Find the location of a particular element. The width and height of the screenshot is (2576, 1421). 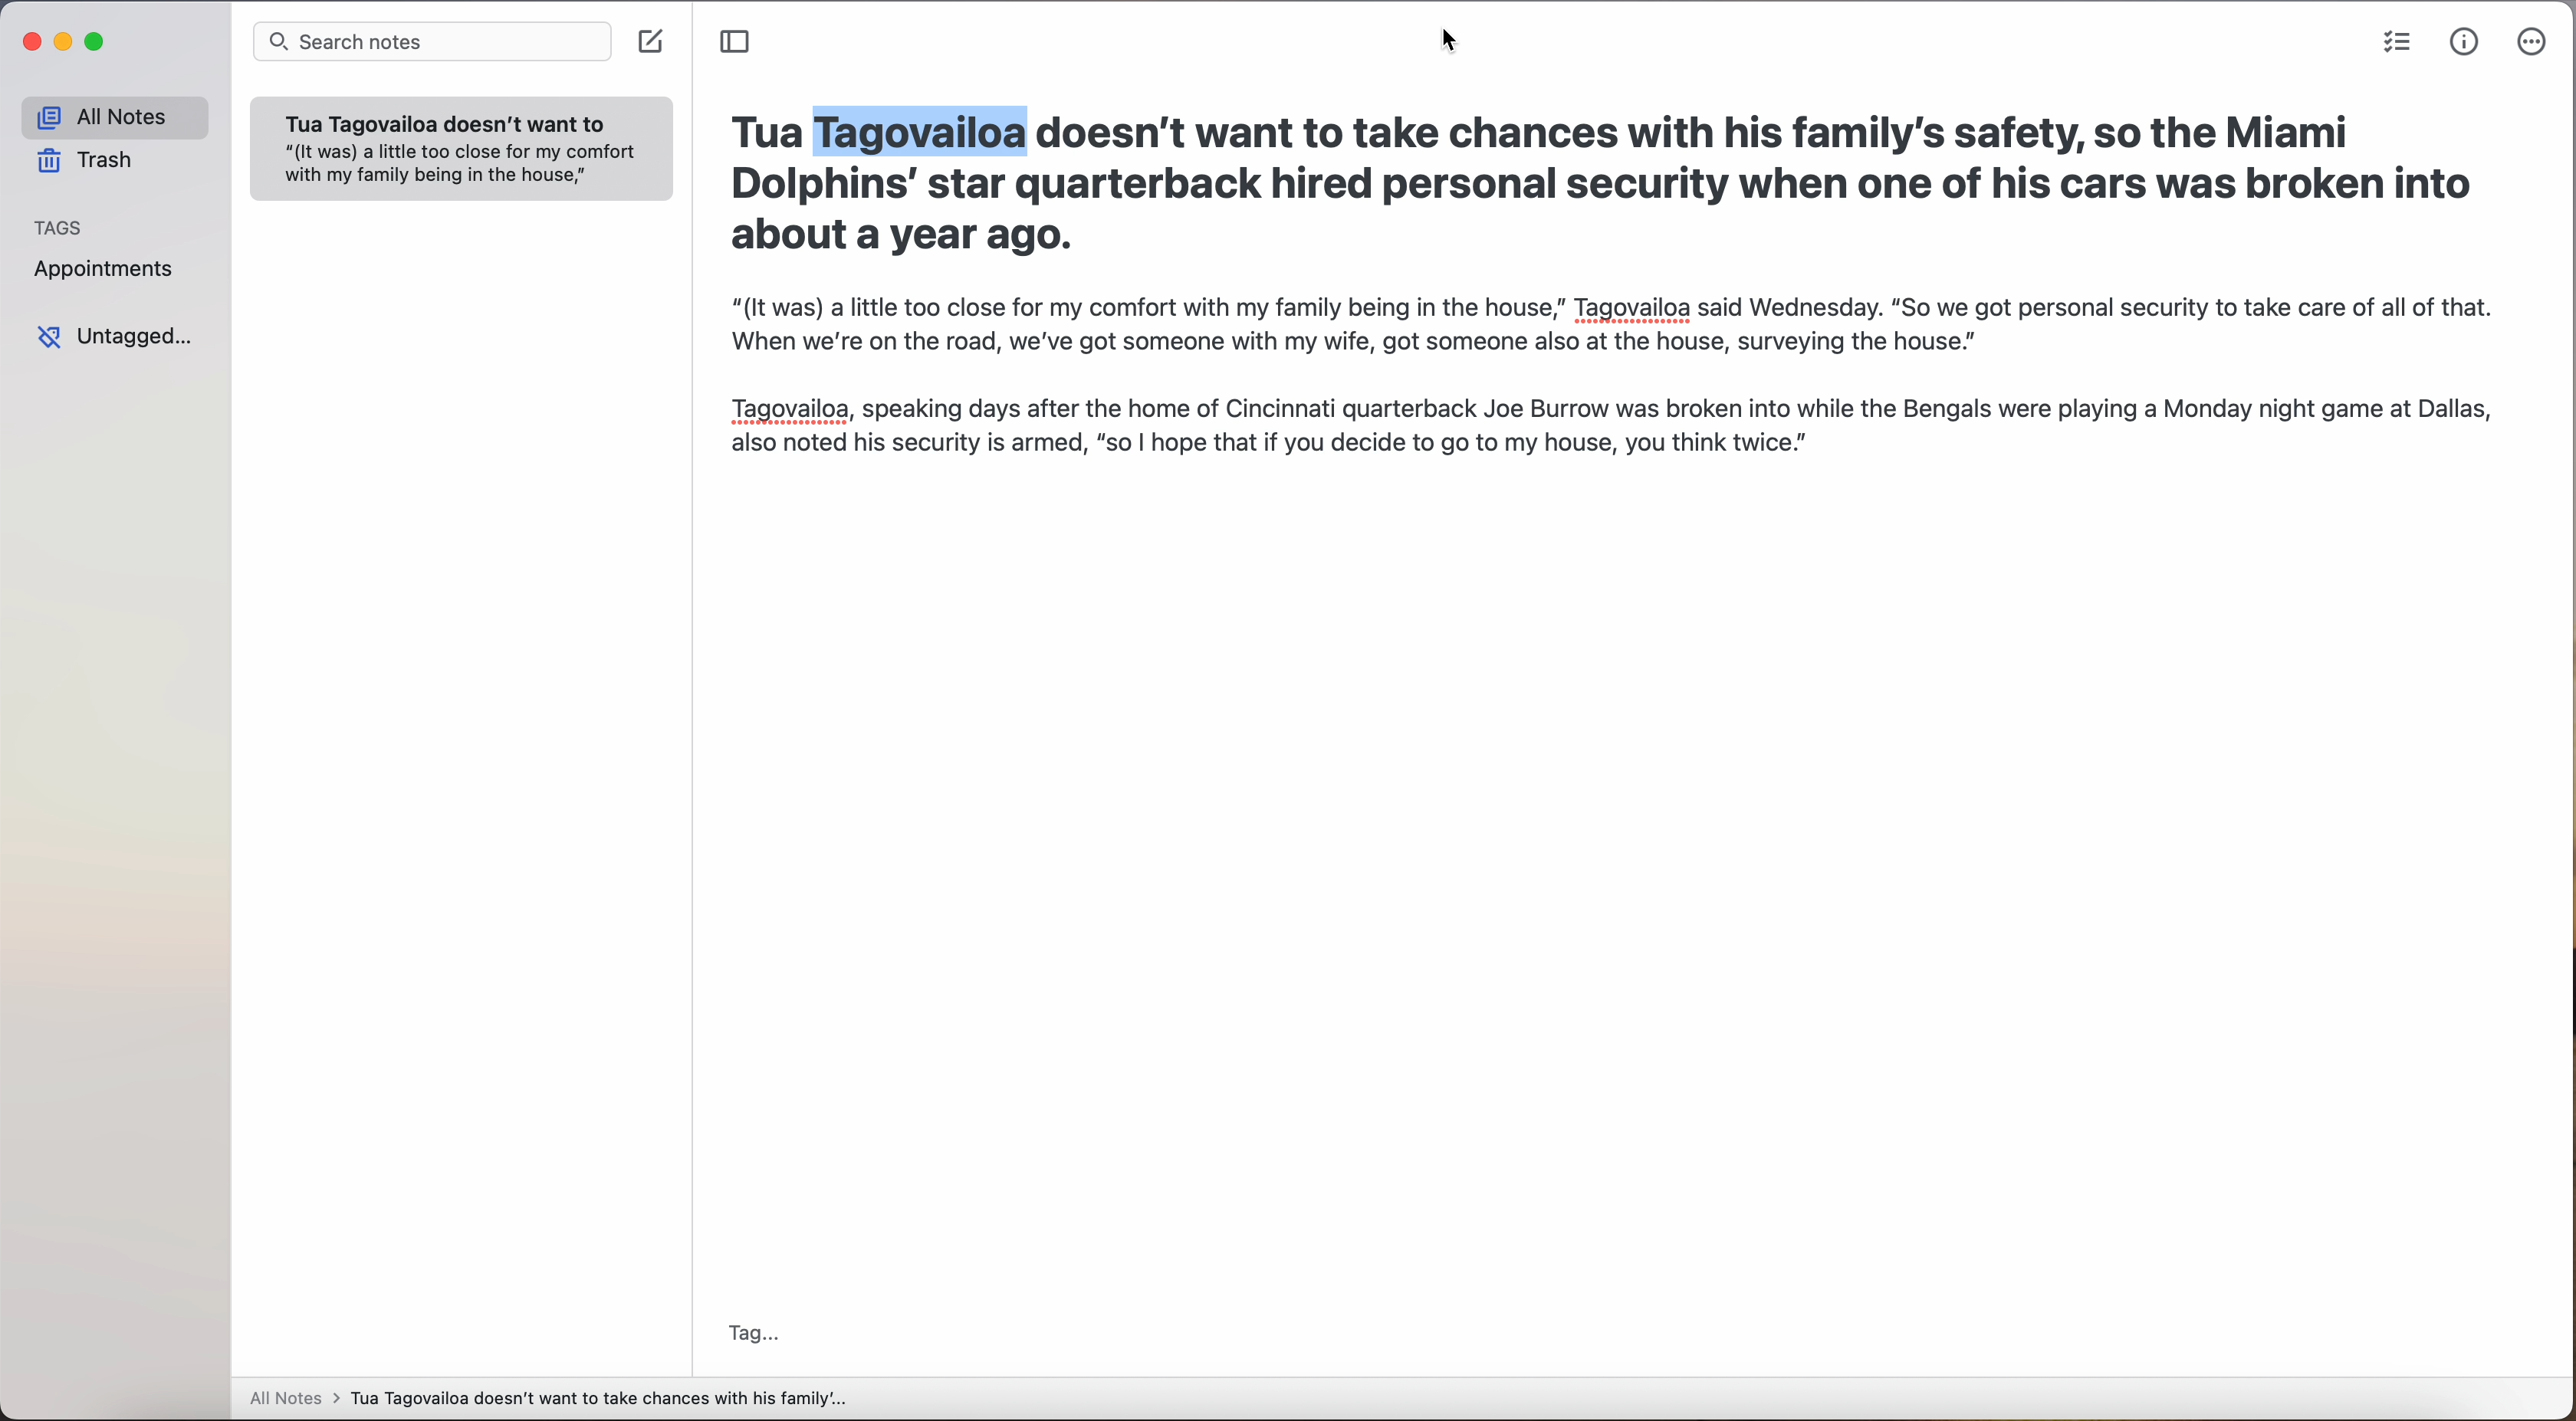

“(It was) a little too close for my comfort with my family being in the house,” Tagovailoa said Wednesday. “So we got personal security to take care of all of that.
When we're on the road, we've got someone with my wife, got someone also at the house, surveying the house.”

Tagovailoa, speaking days after the home of Cincinnati quarterback Joe Burrow was broken into while the Bengals were playing a Monday night game at Dallas,
also noted his security is armed, “so | hope that if you decide to go to my house, you think twice." is located at coordinates (1617, 391).